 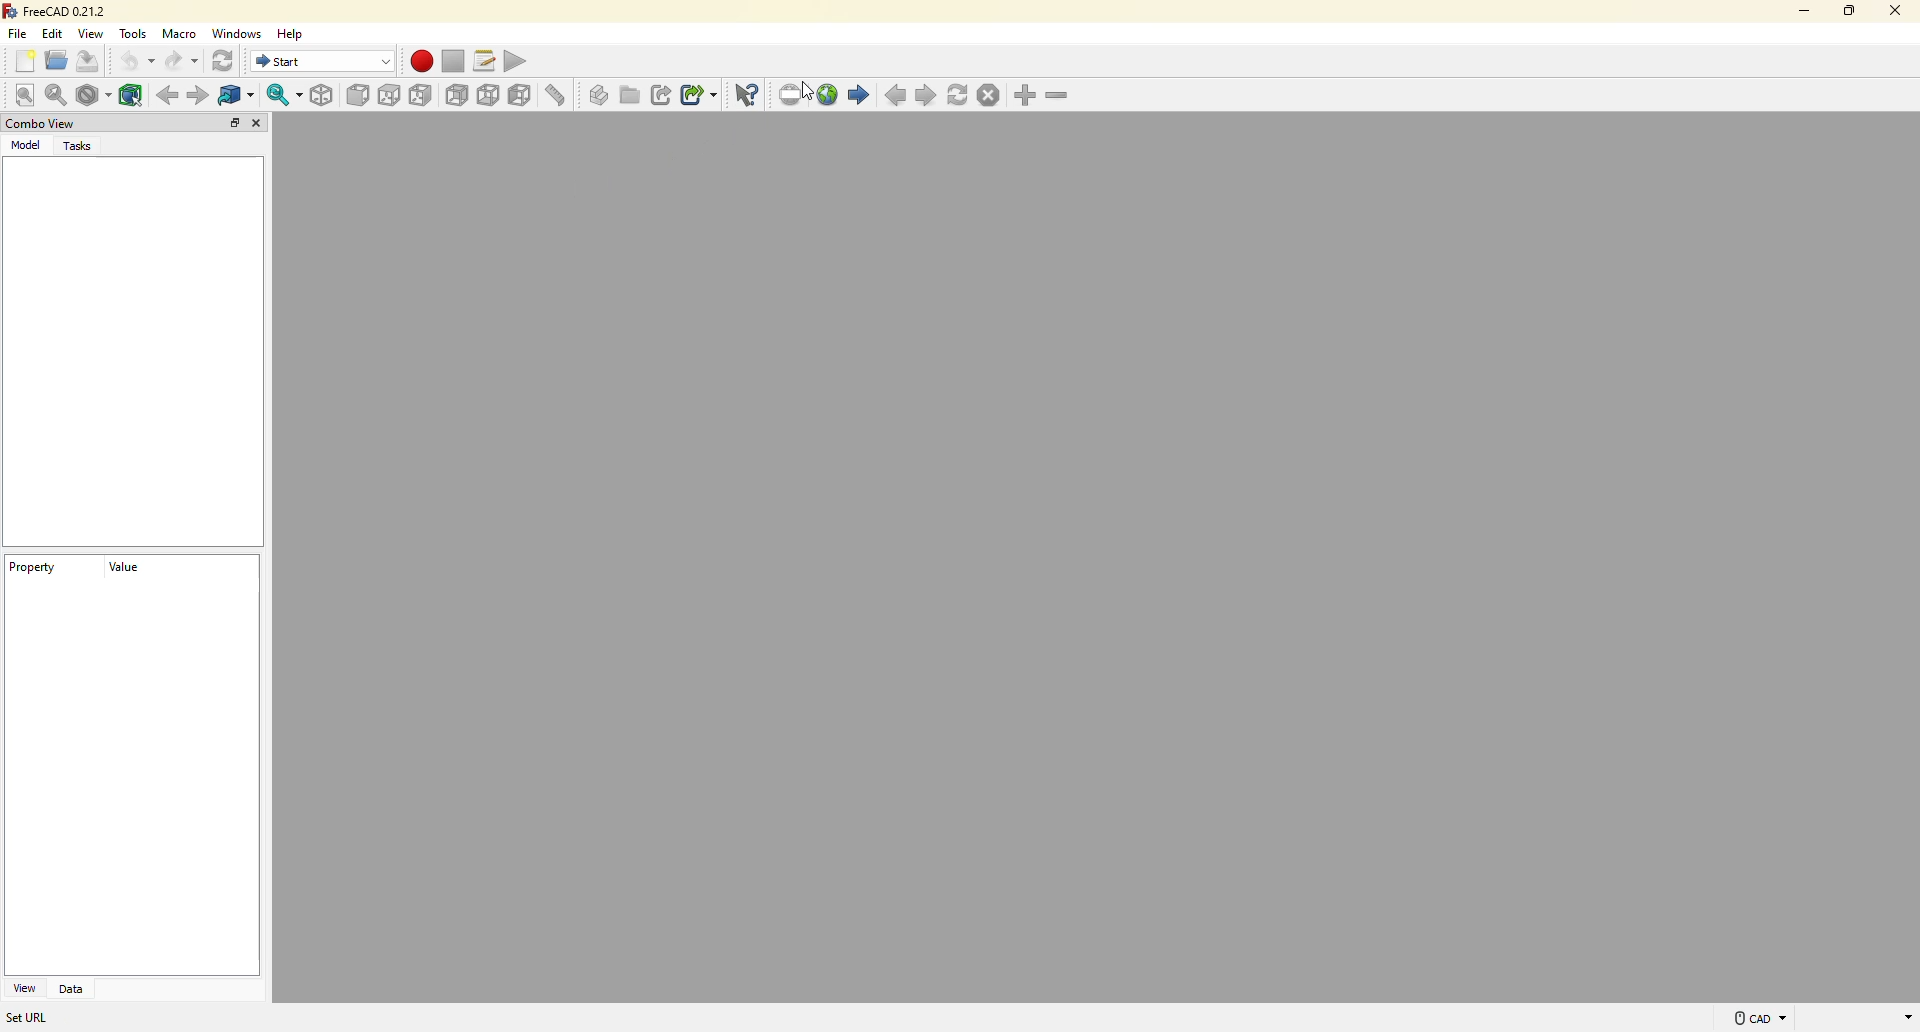 I want to click on switch between workbenches, so click(x=323, y=61).